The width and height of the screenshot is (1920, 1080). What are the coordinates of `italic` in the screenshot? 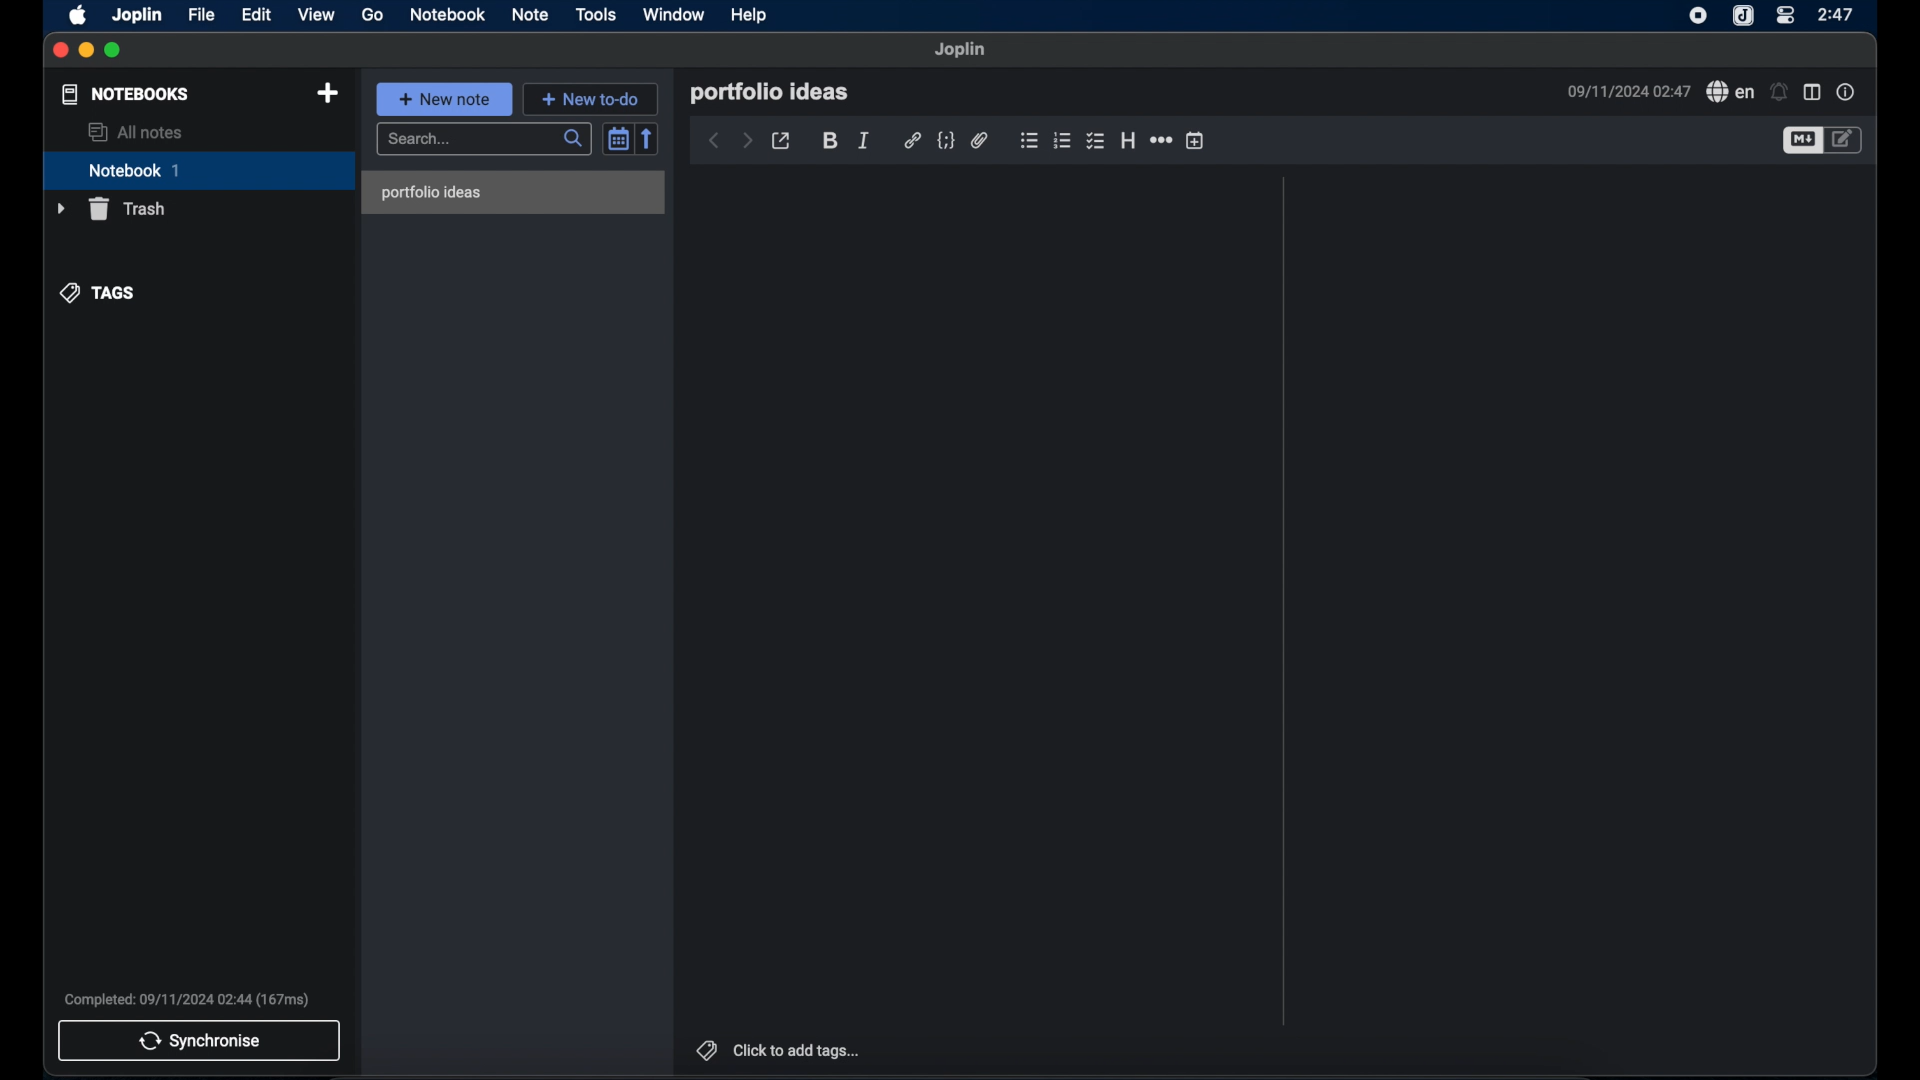 It's located at (861, 141).